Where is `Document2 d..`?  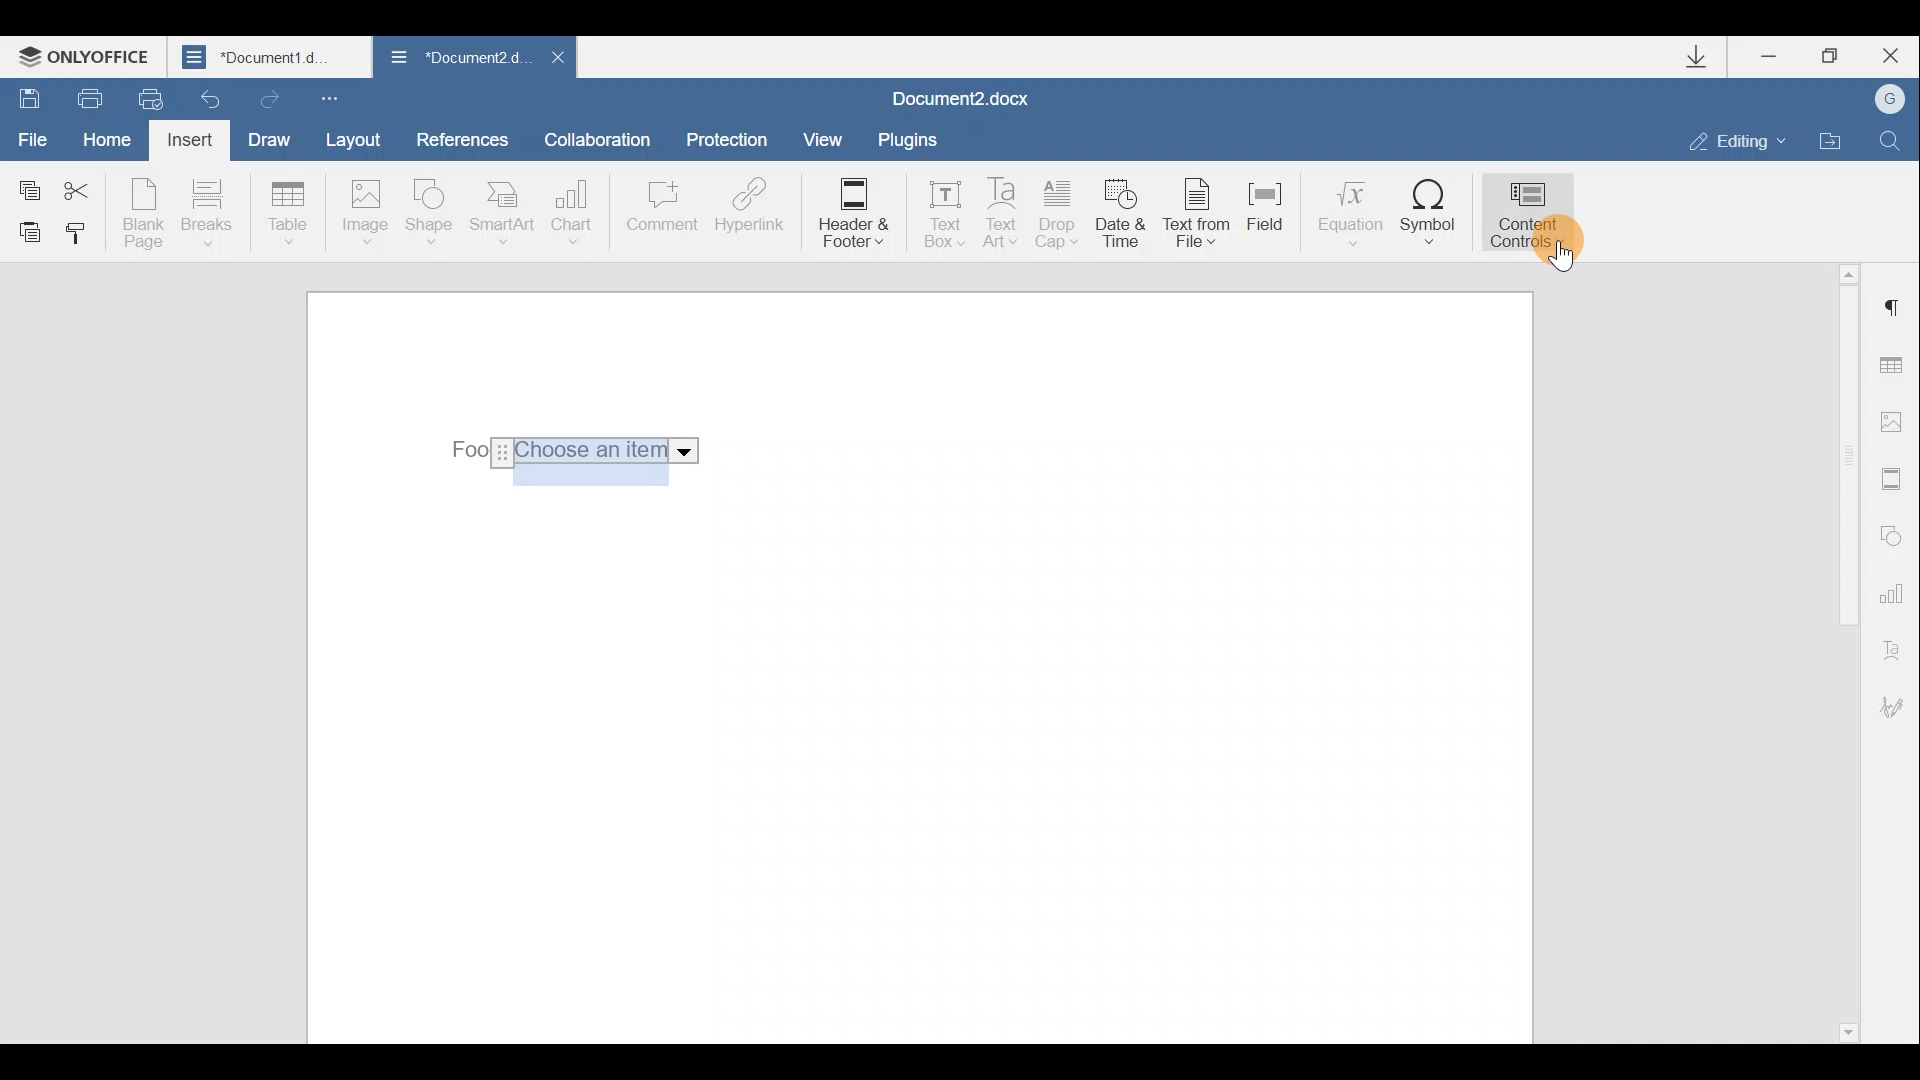 Document2 d.. is located at coordinates (458, 61).